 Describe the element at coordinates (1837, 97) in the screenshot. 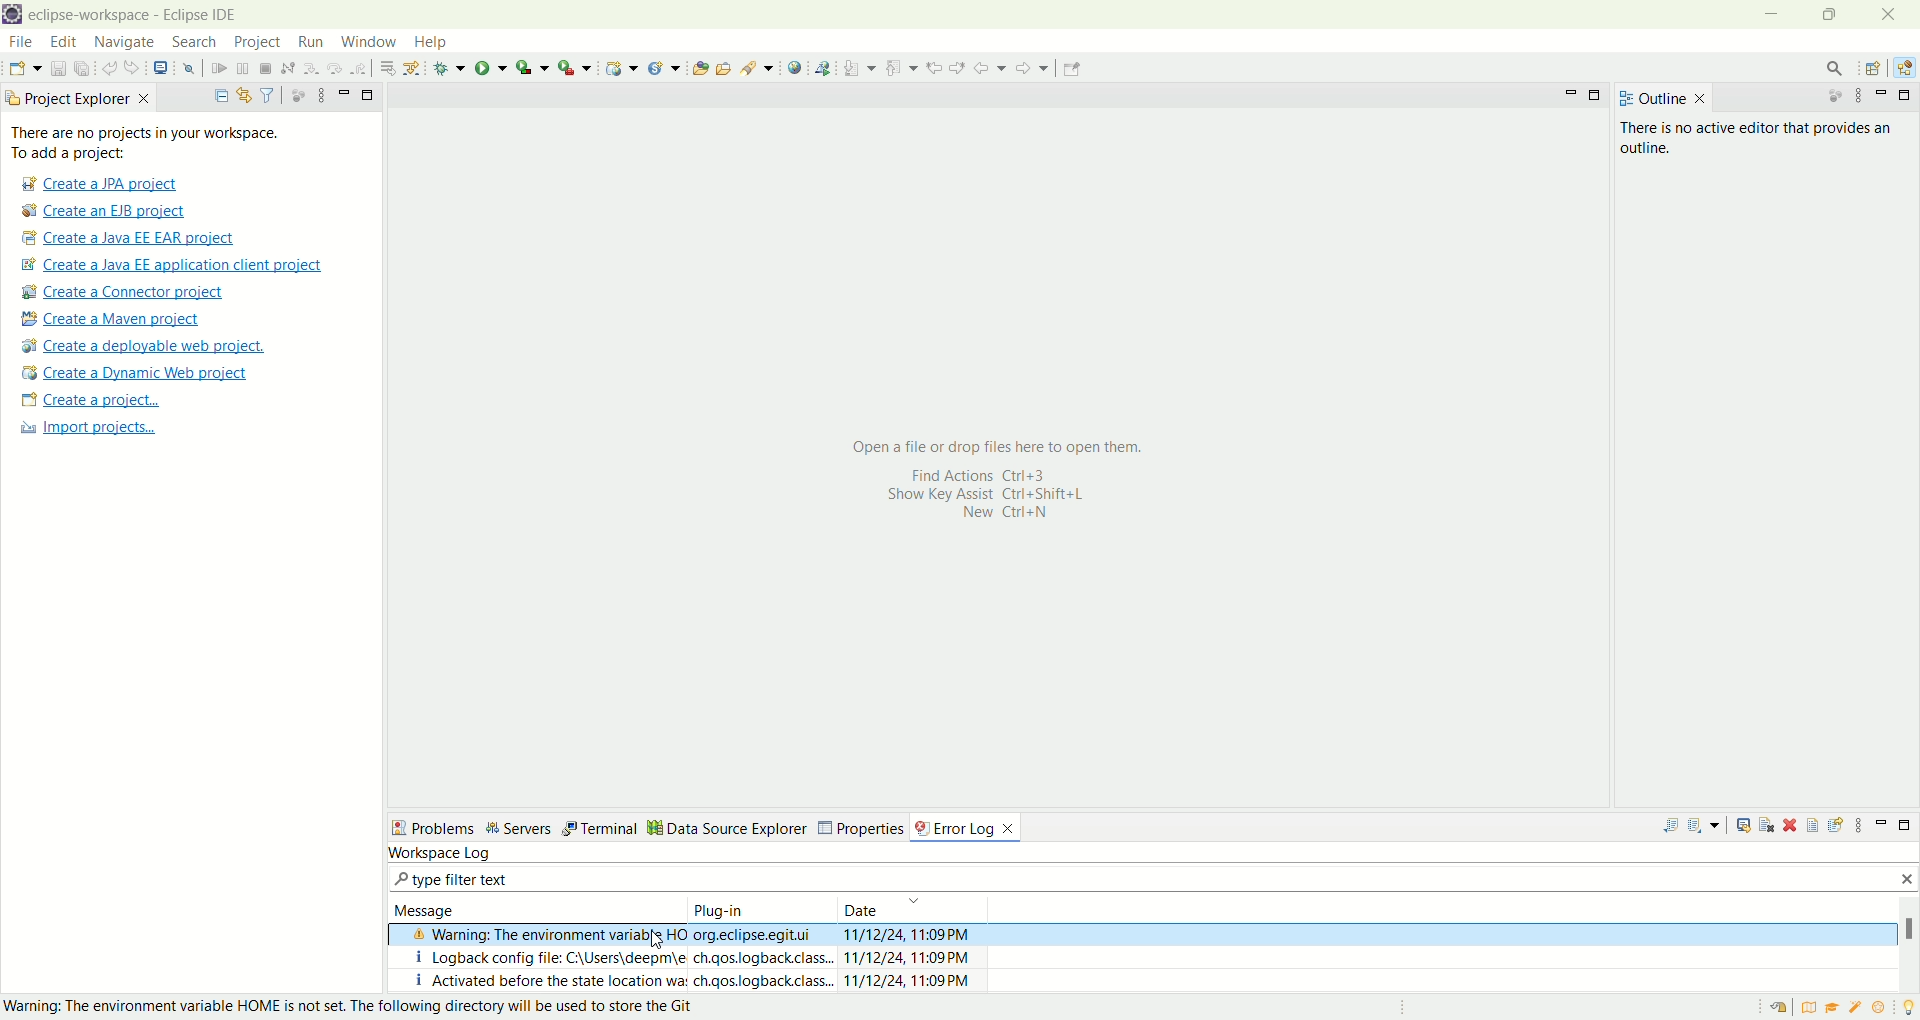

I see `focus on active task` at that location.